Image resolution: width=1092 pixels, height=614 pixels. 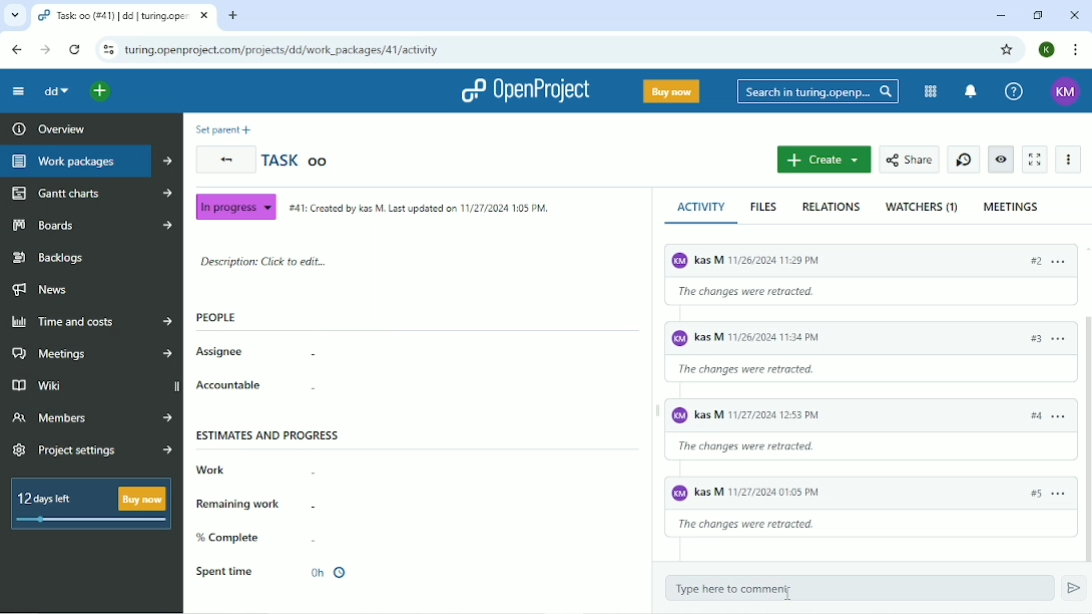 I want to click on The changes were retracted, so click(x=751, y=370).